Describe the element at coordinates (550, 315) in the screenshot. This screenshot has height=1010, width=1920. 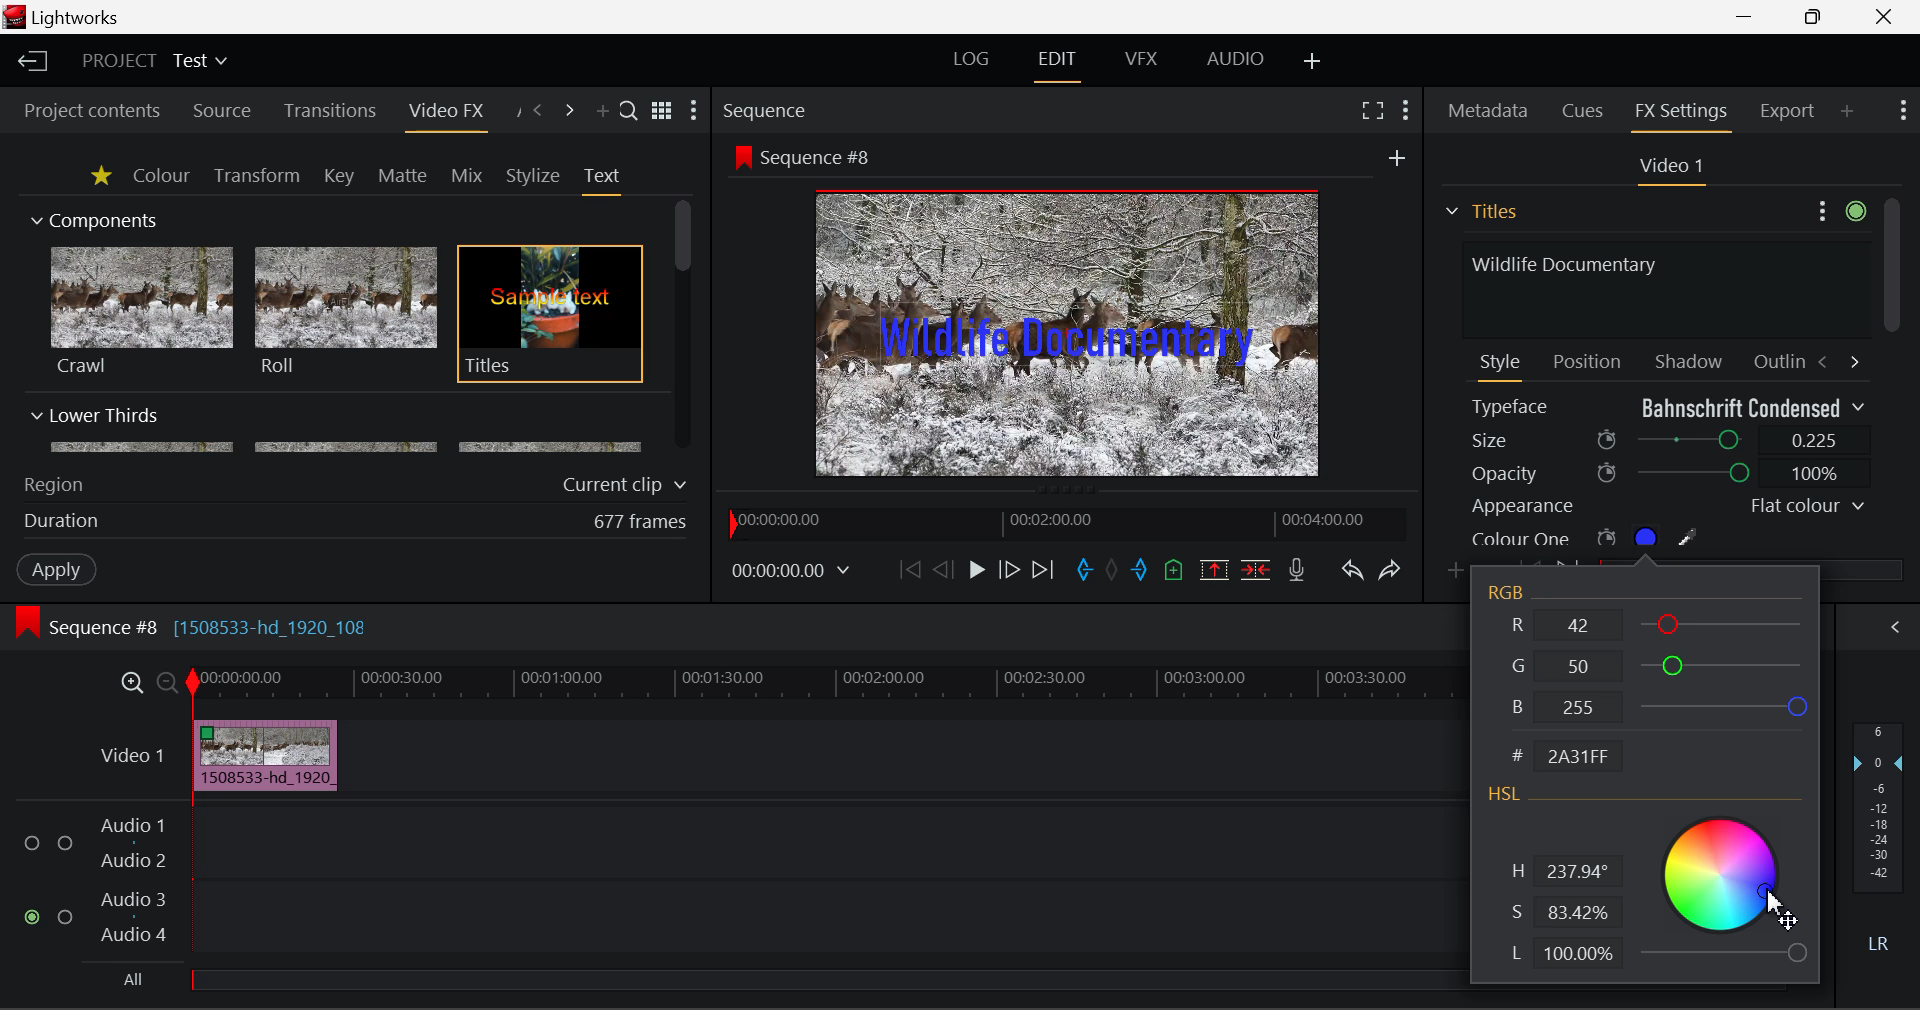
I see `Titles` at that location.